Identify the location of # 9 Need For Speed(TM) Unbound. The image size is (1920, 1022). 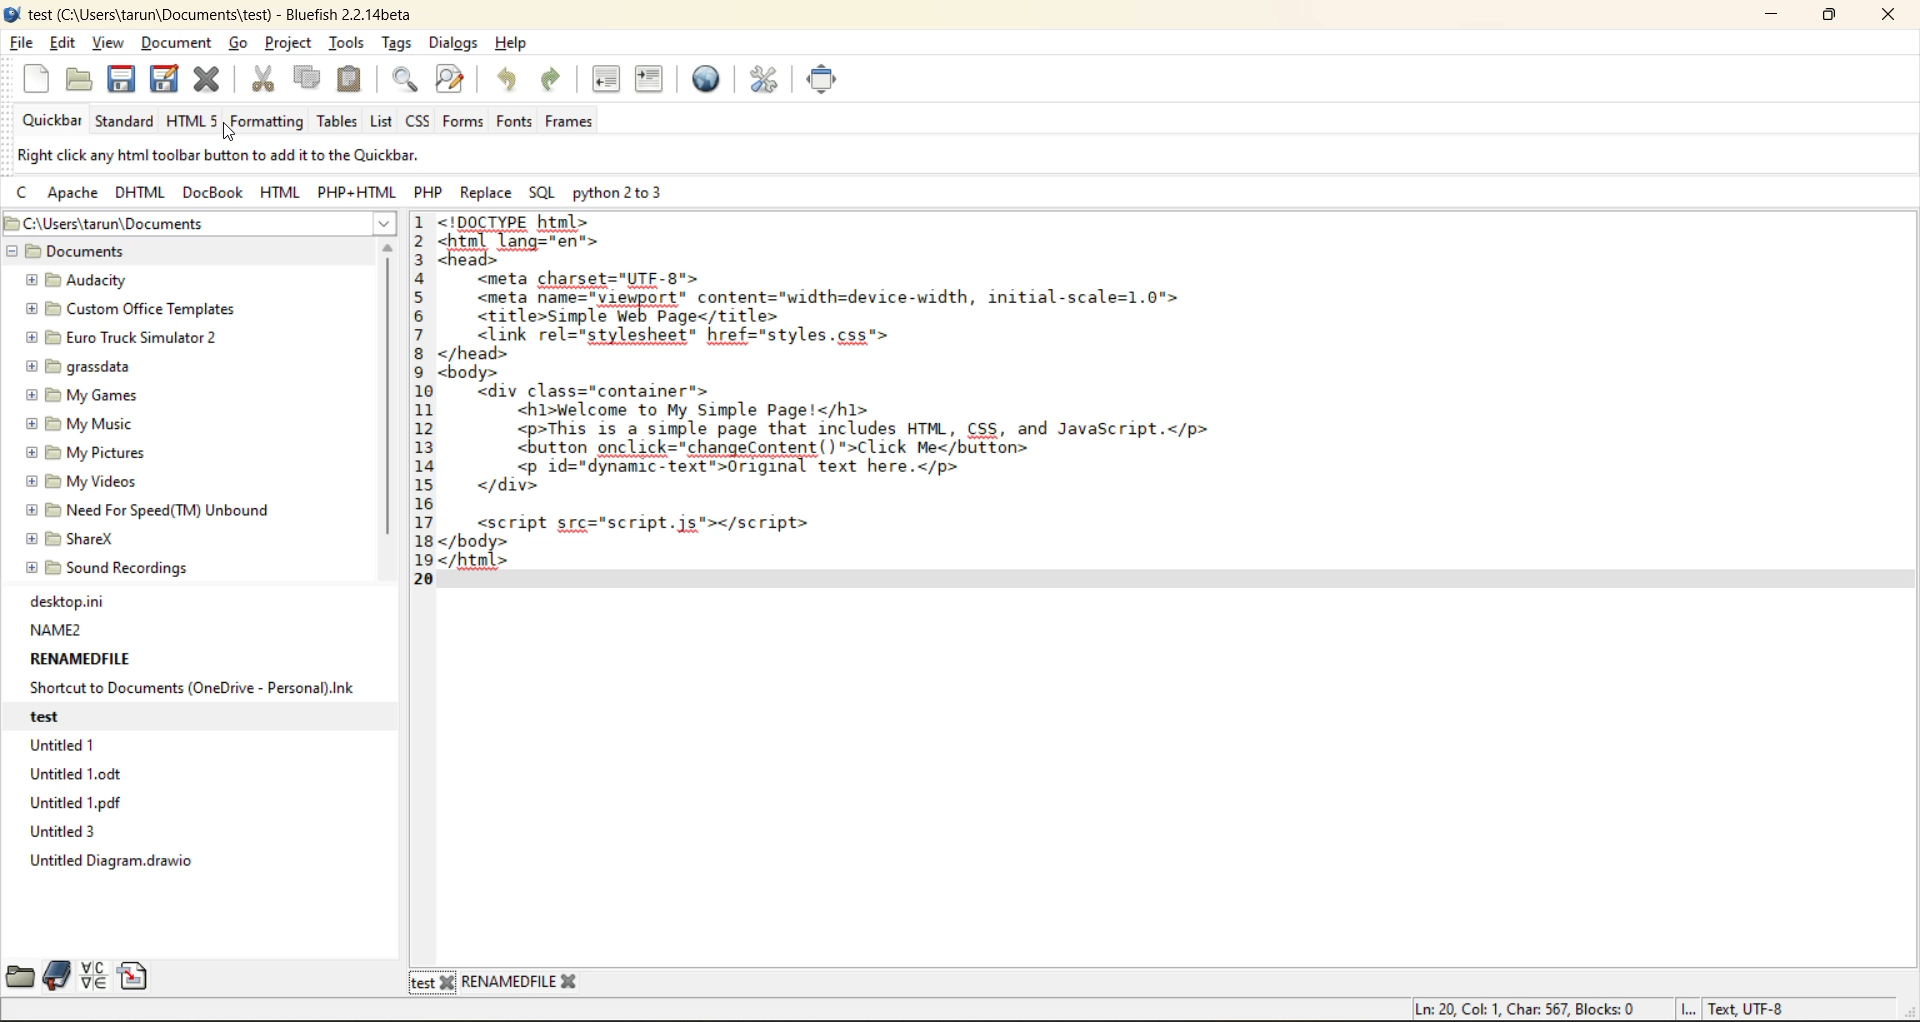
(142, 509).